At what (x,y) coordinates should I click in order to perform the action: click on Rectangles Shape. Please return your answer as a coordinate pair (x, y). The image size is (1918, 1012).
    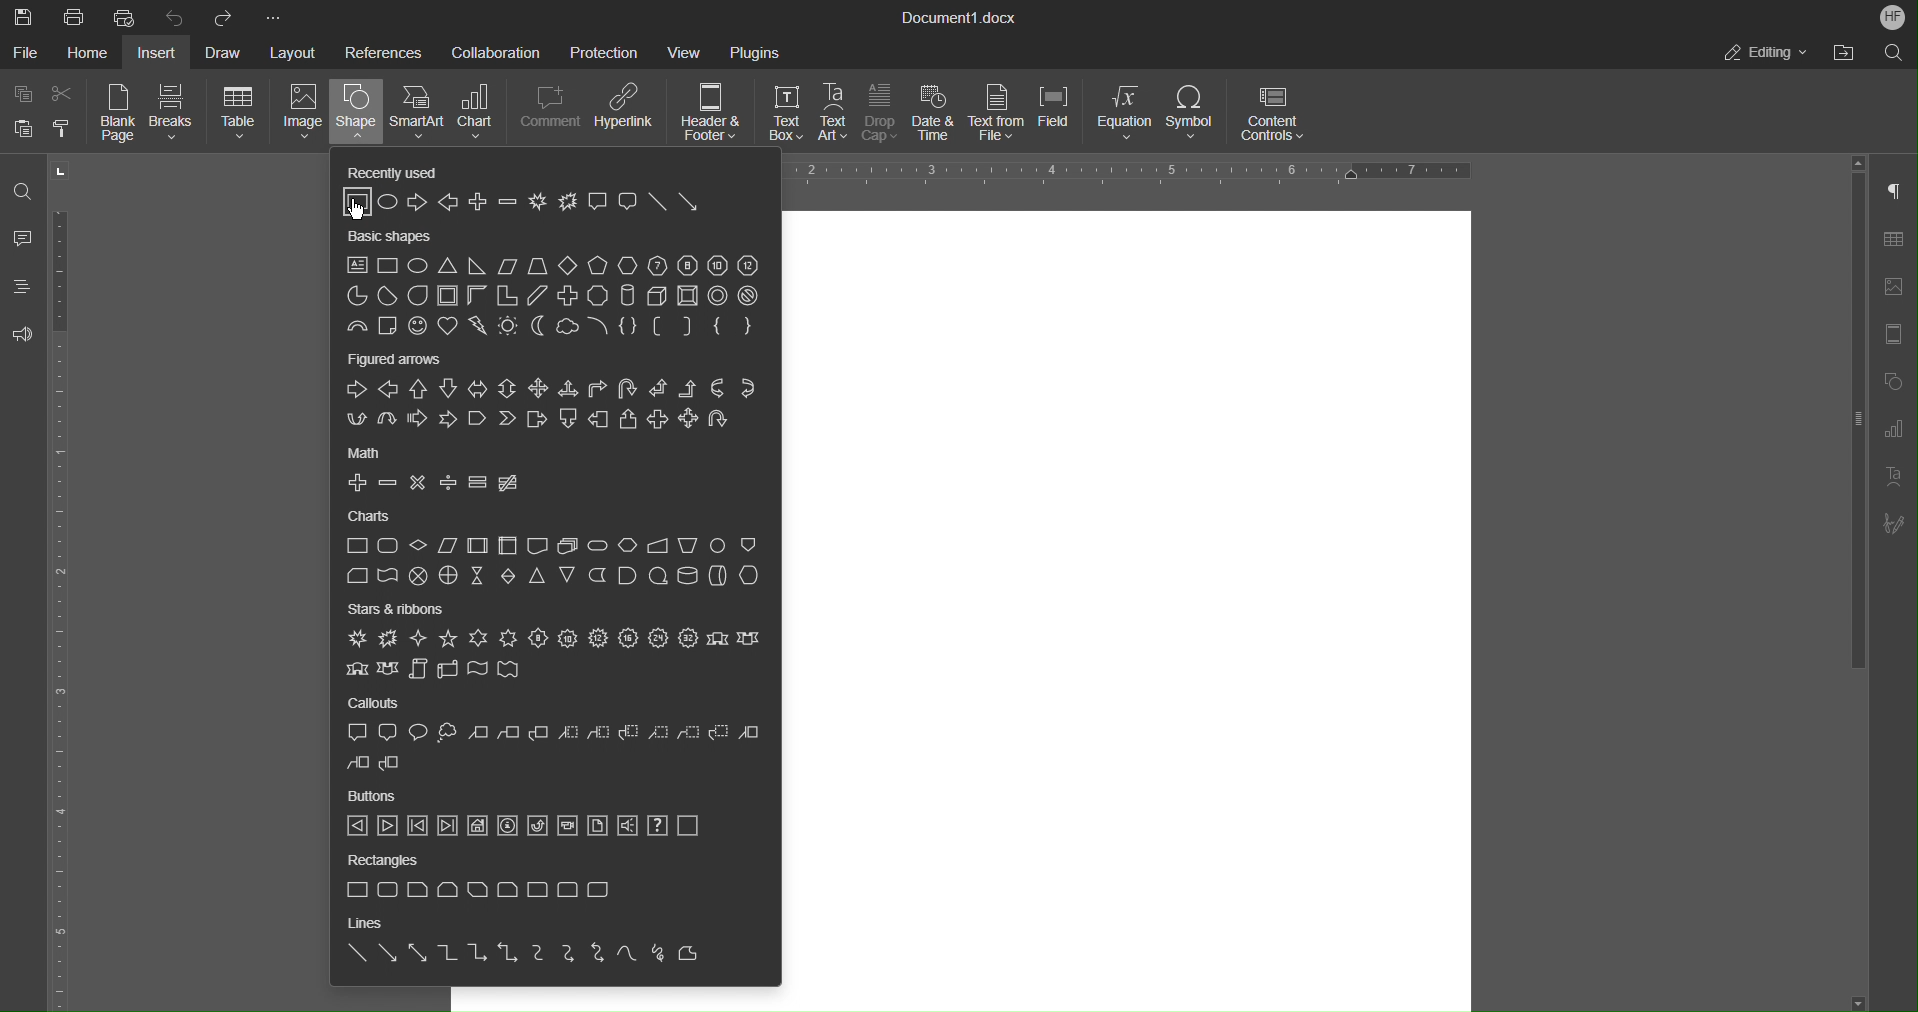
    Looking at the image, I should click on (475, 889).